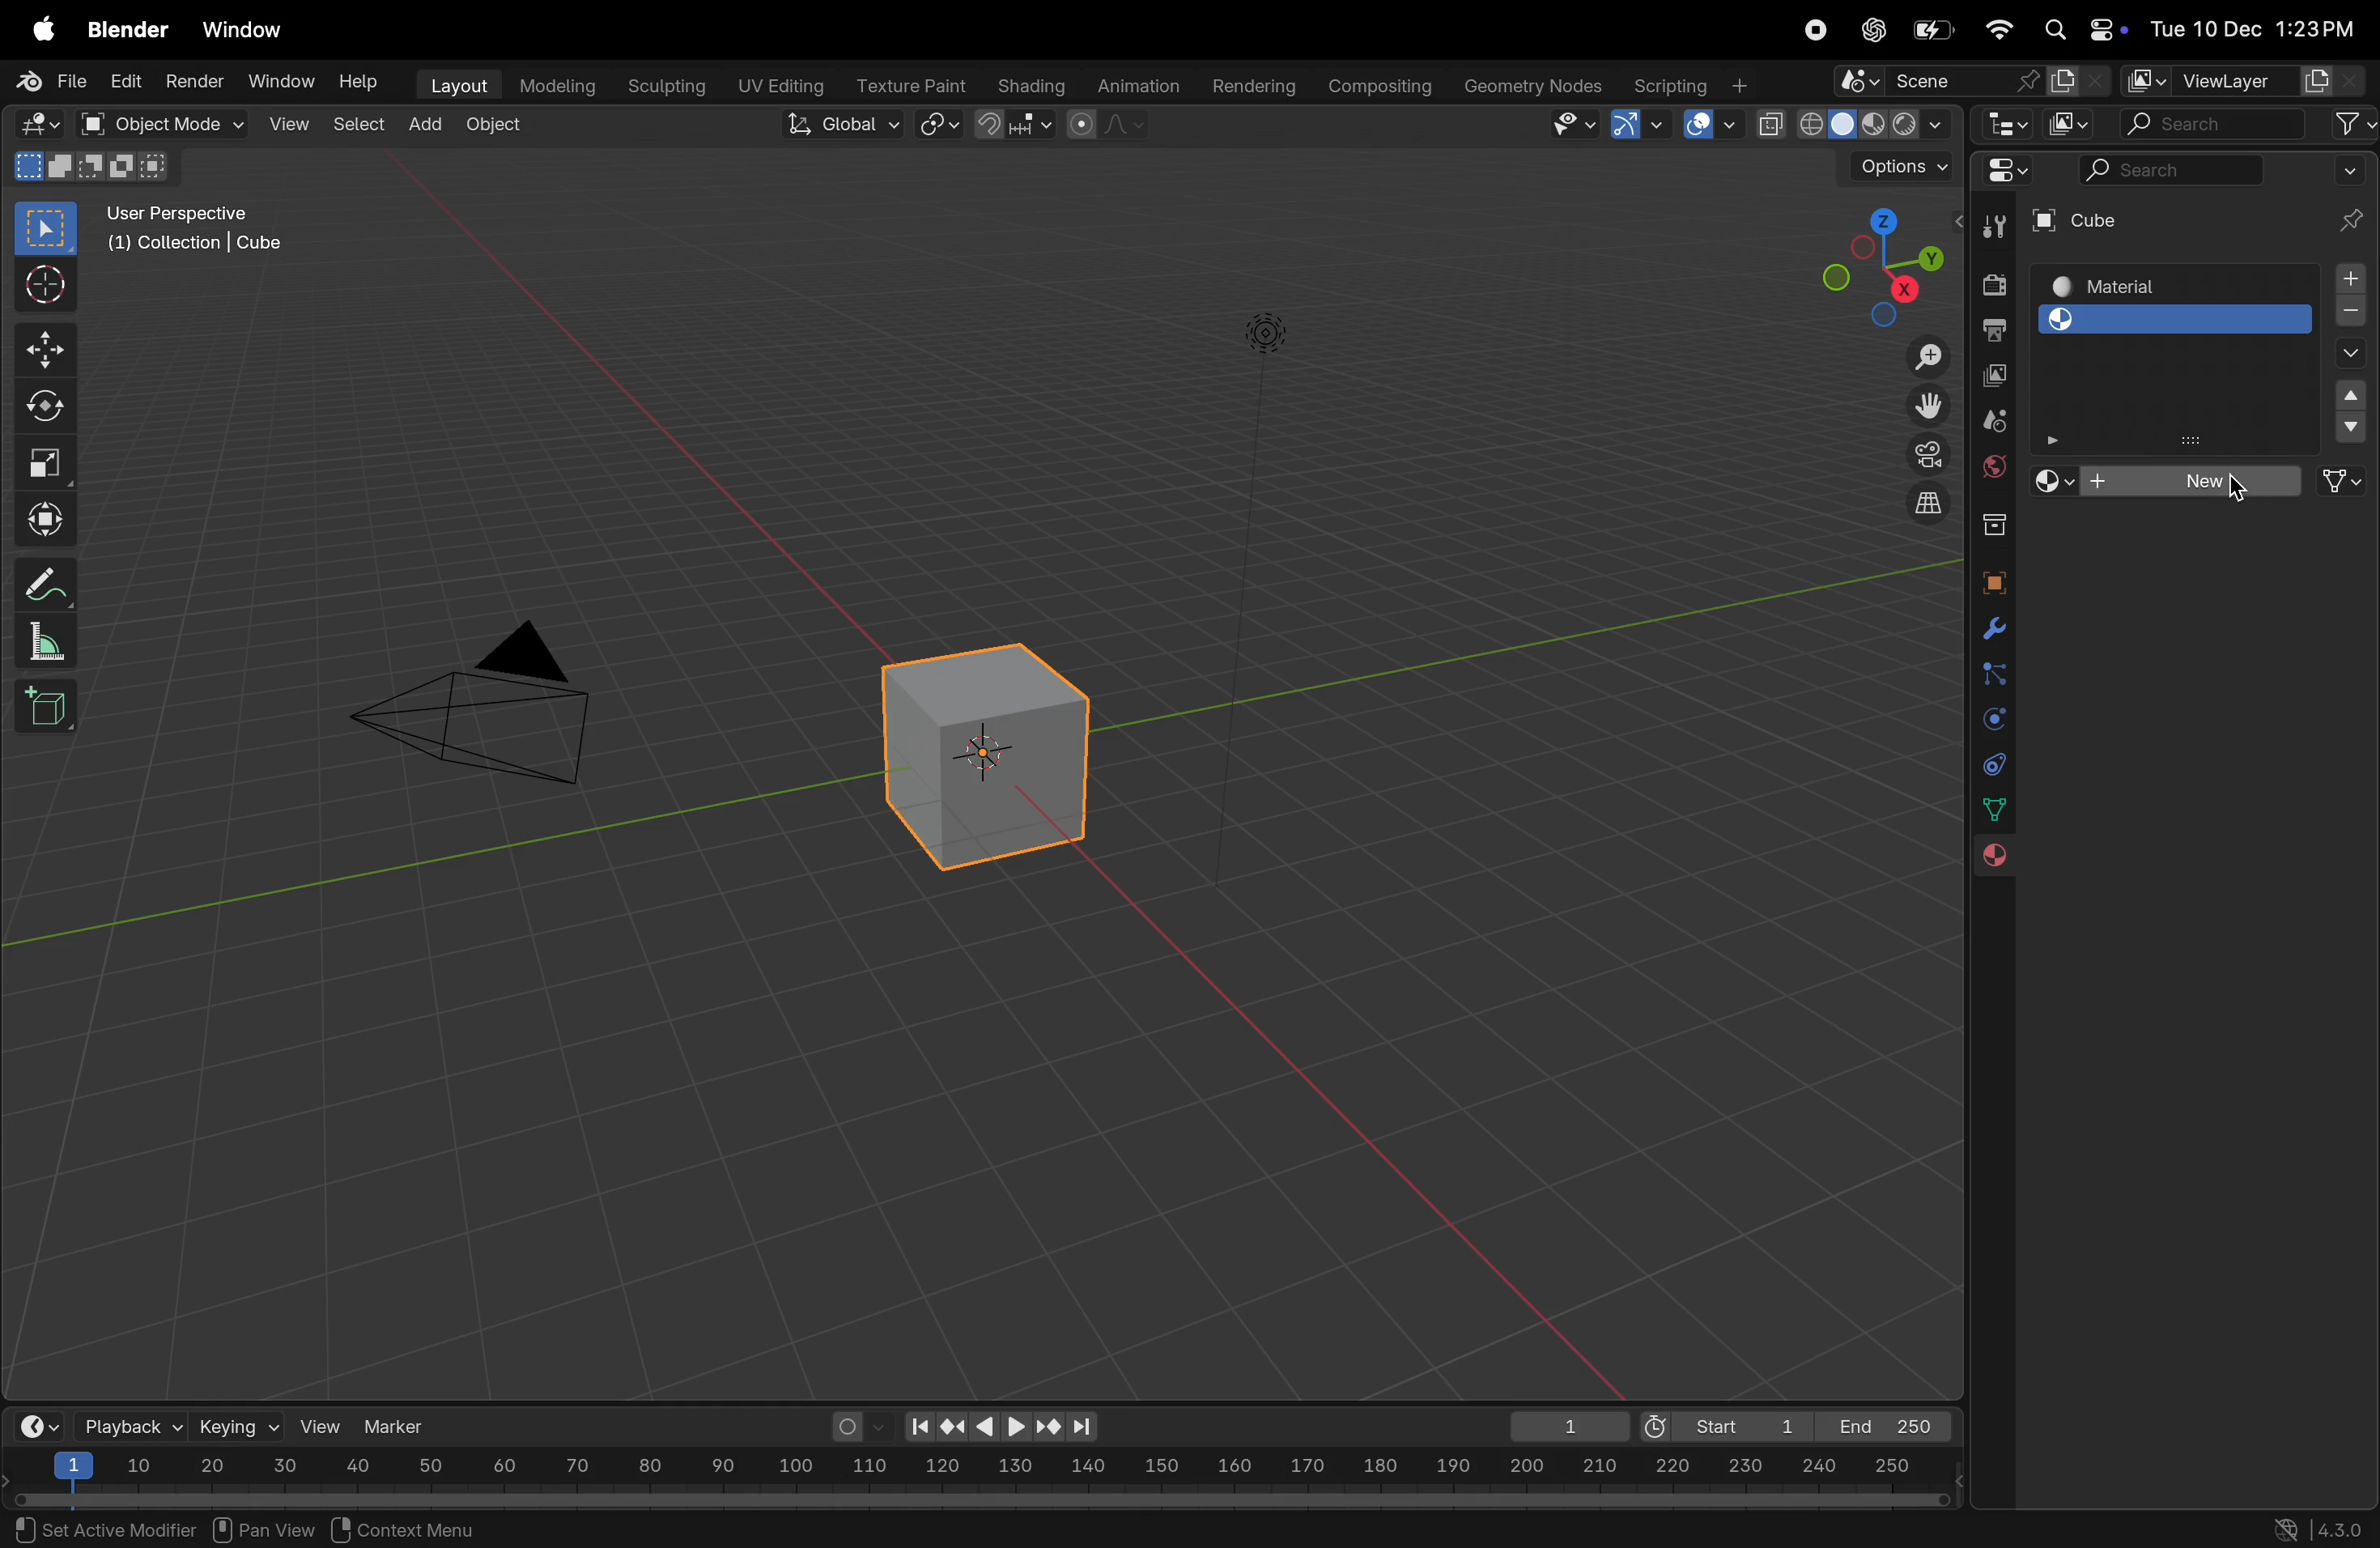 The image size is (2380, 1548). Describe the element at coordinates (1141, 83) in the screenshot. I see `Animation` at that location.